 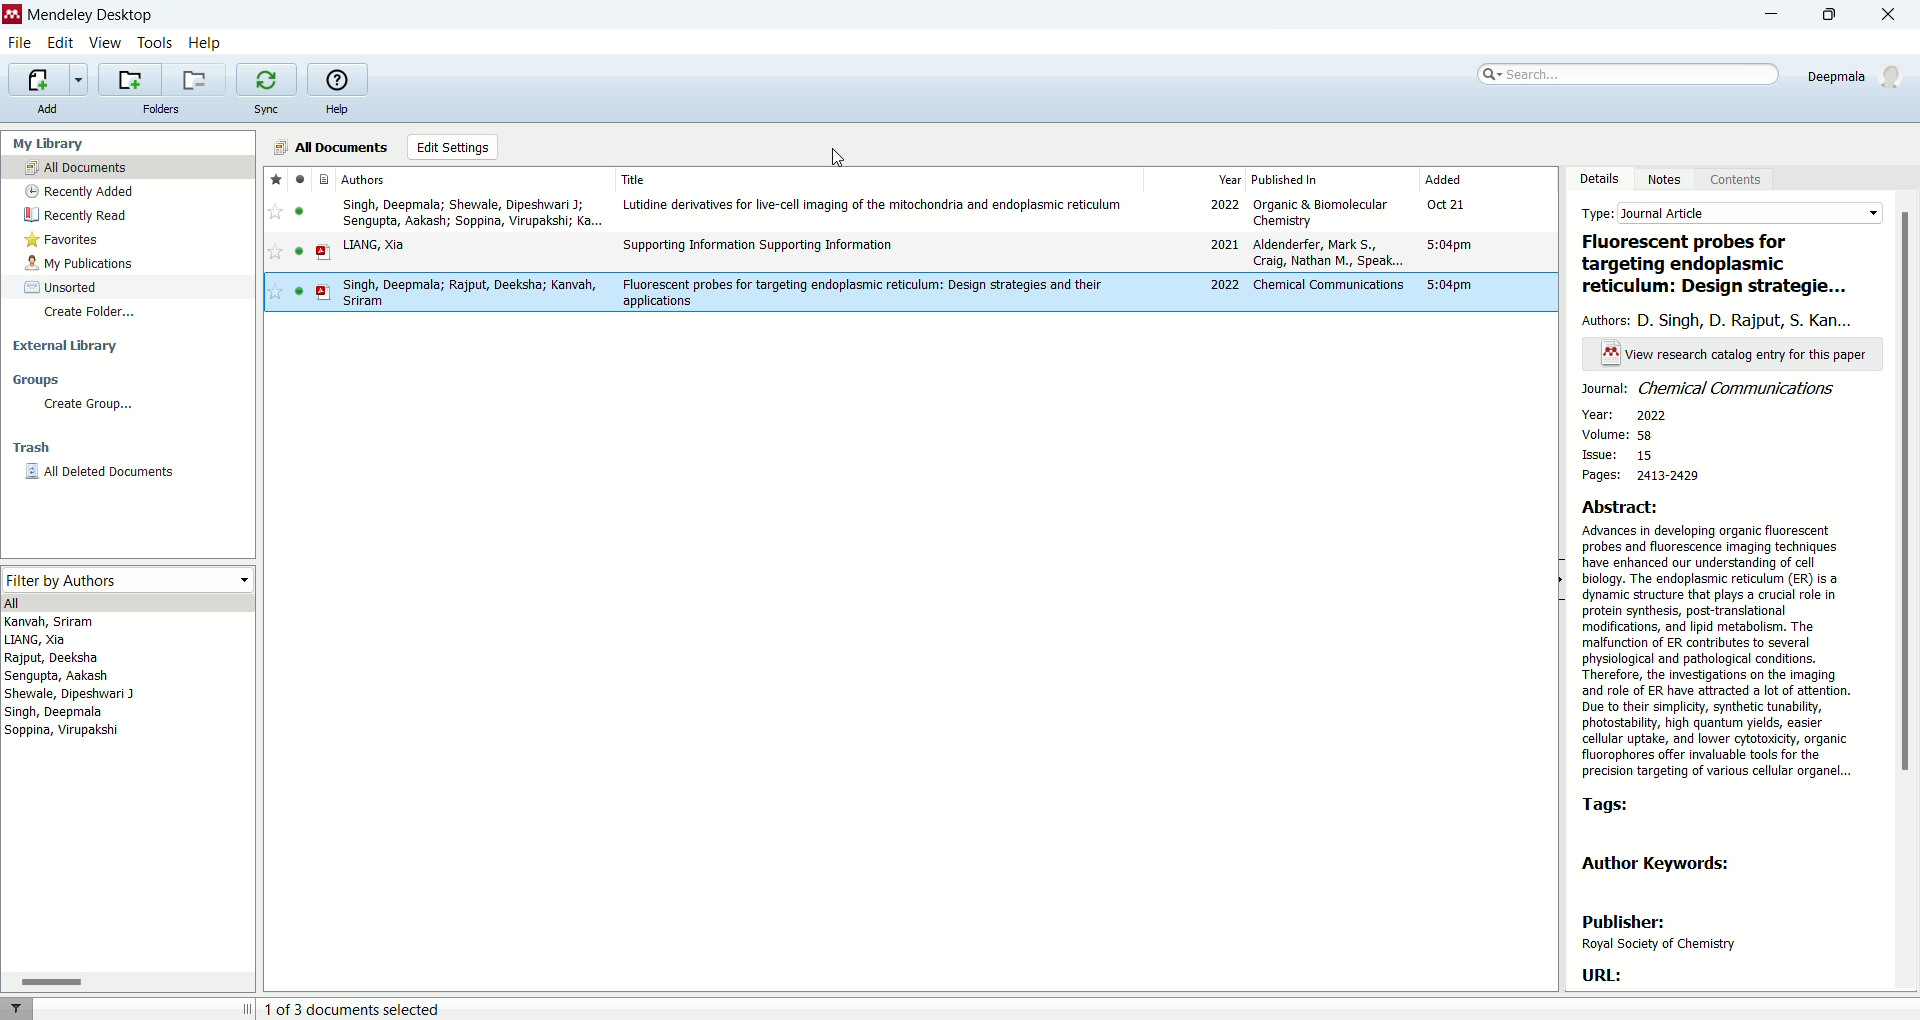 What do you see at coordinates (1658, 933) in the screenshot?
I see `publisher` at bounding box center [1658, 933].